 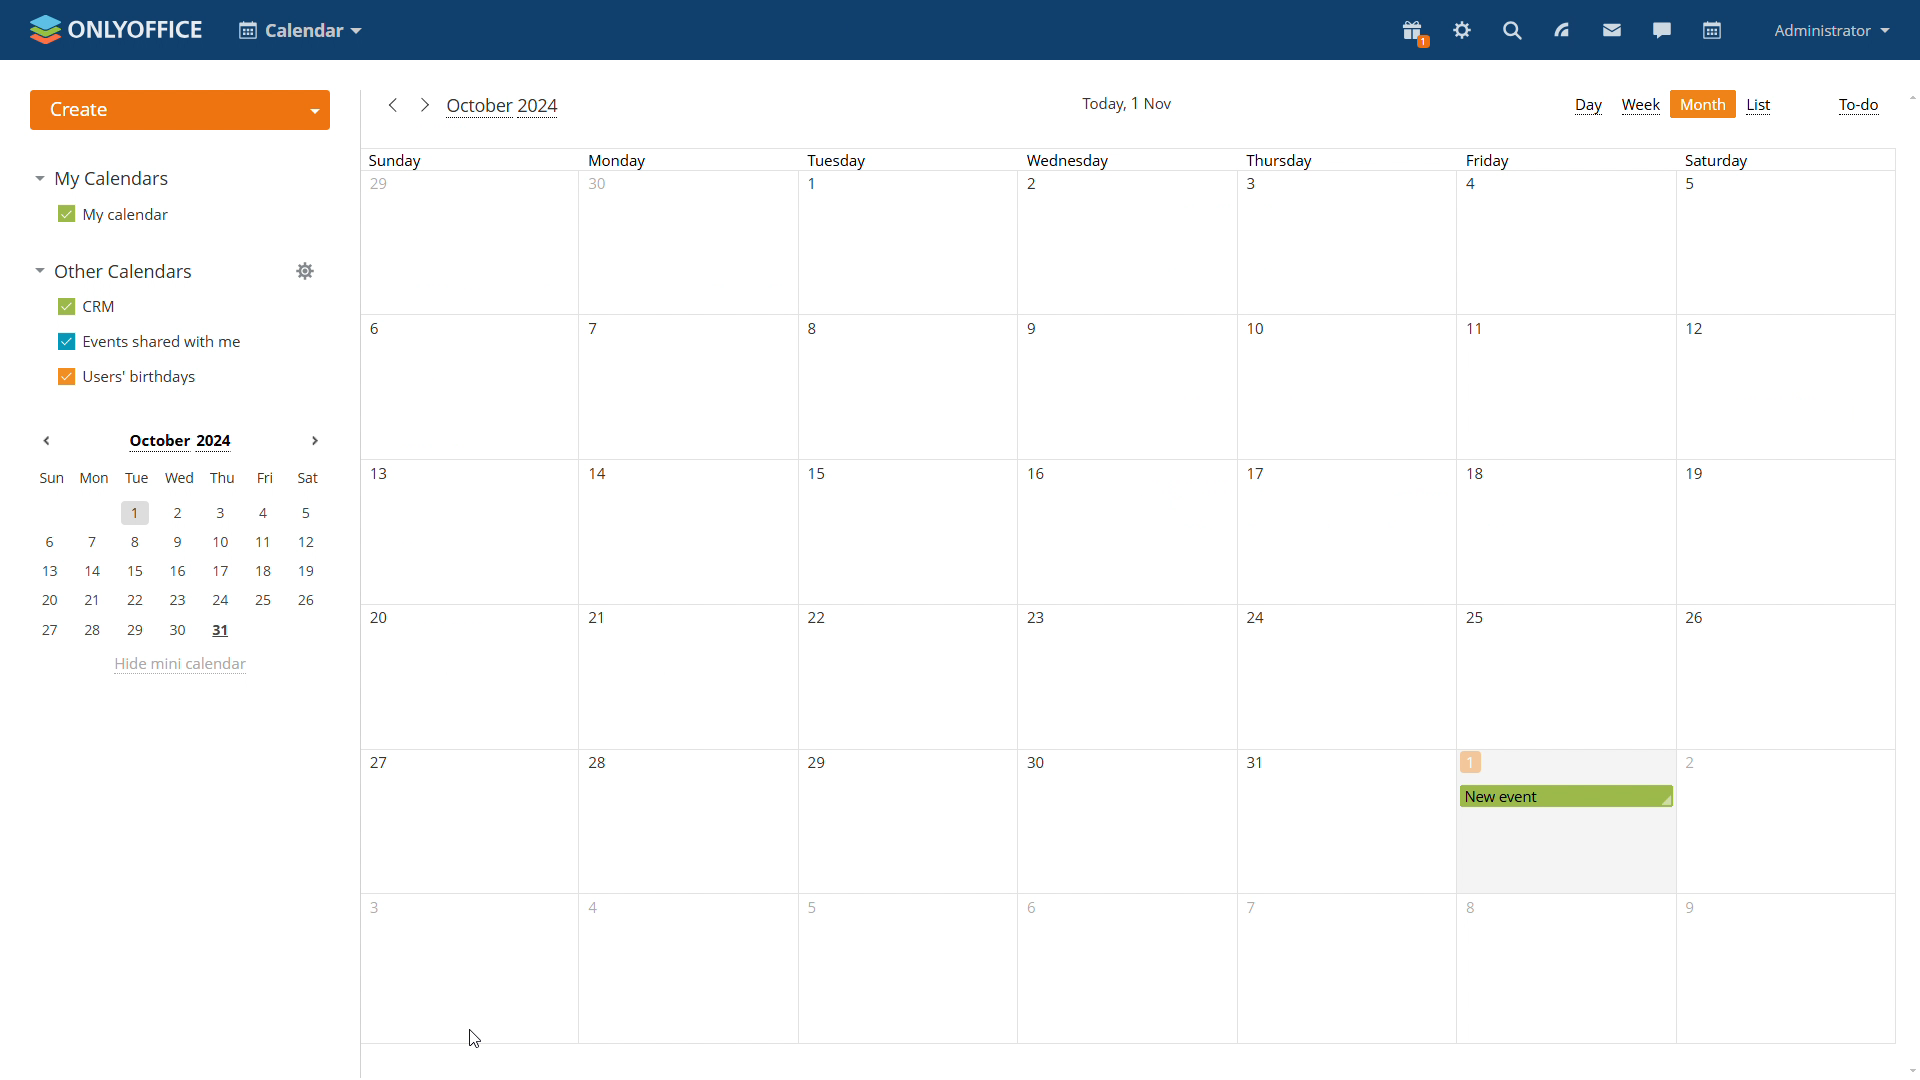 What do you see at coordinates (1664, 31) in the screenshot?
I see `talk` at bounding box center [1664, 31].